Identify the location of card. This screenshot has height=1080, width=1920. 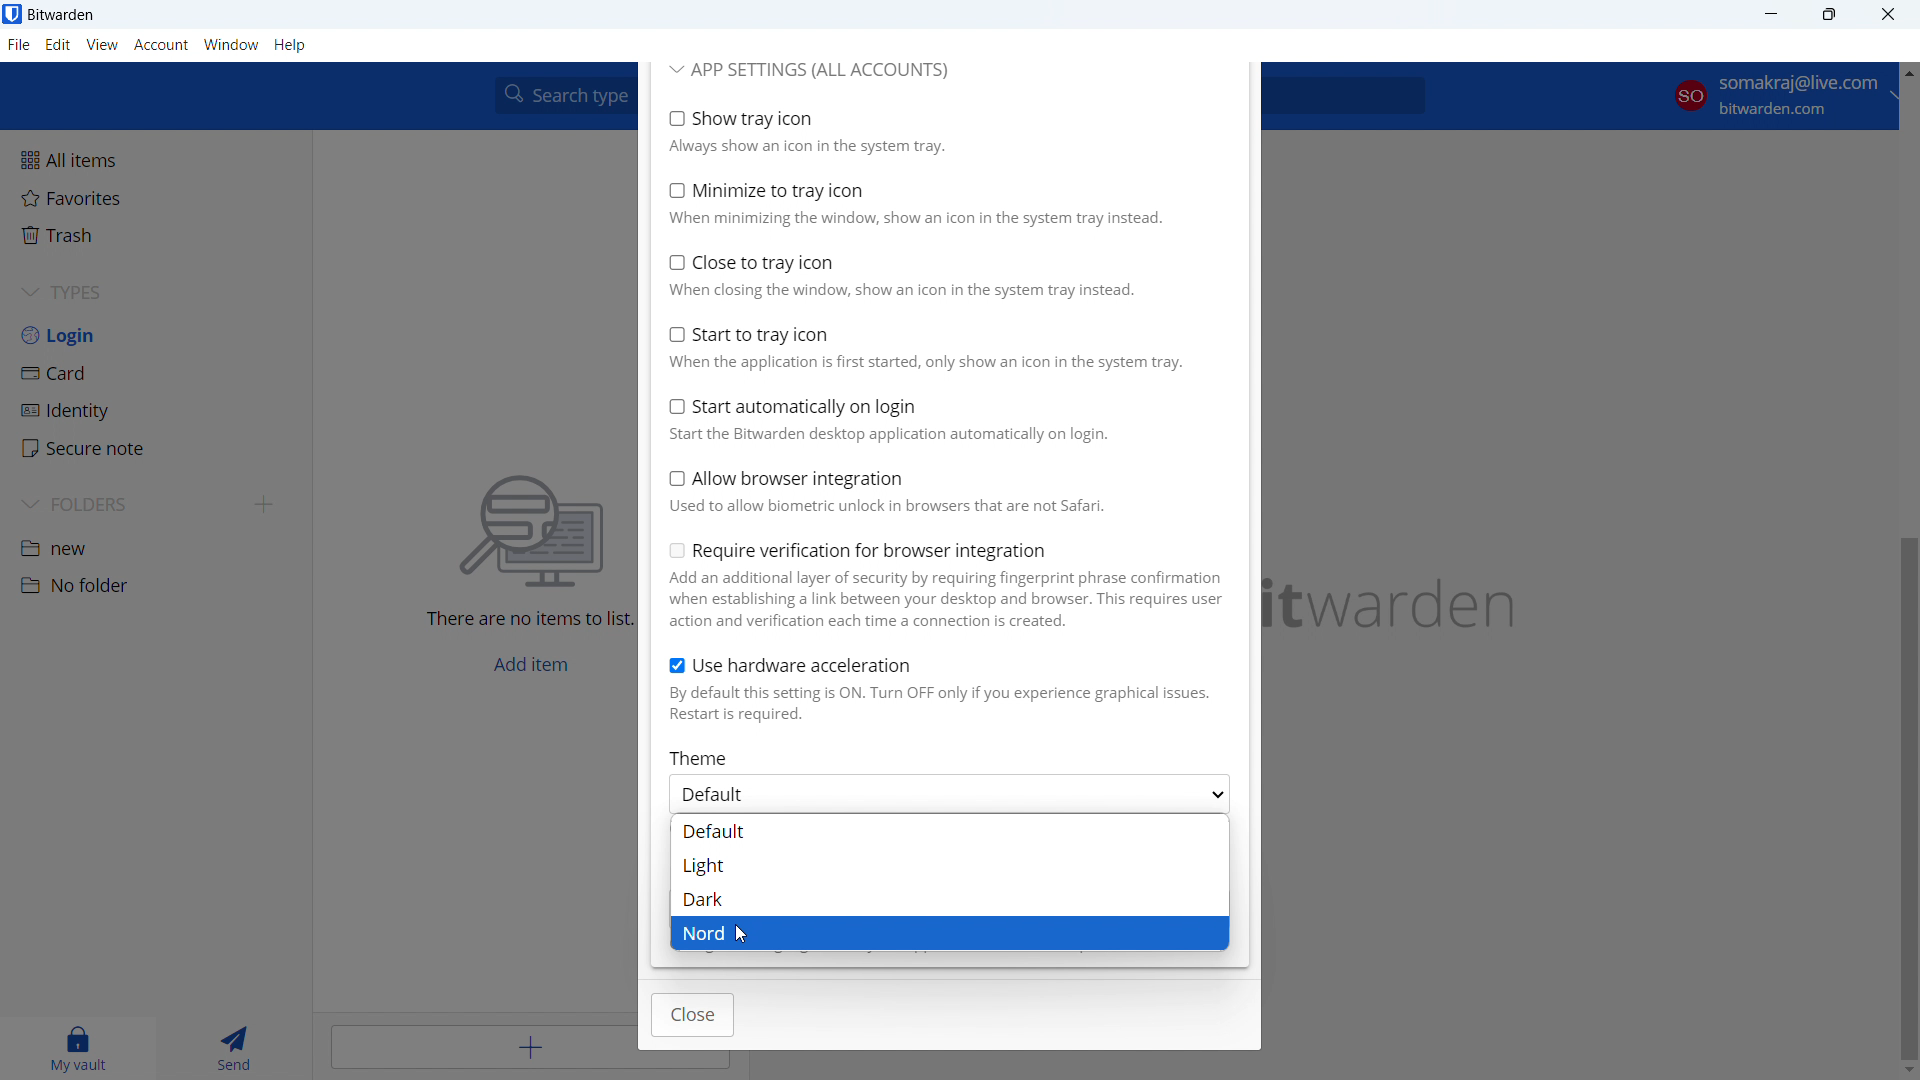
(157, 373).